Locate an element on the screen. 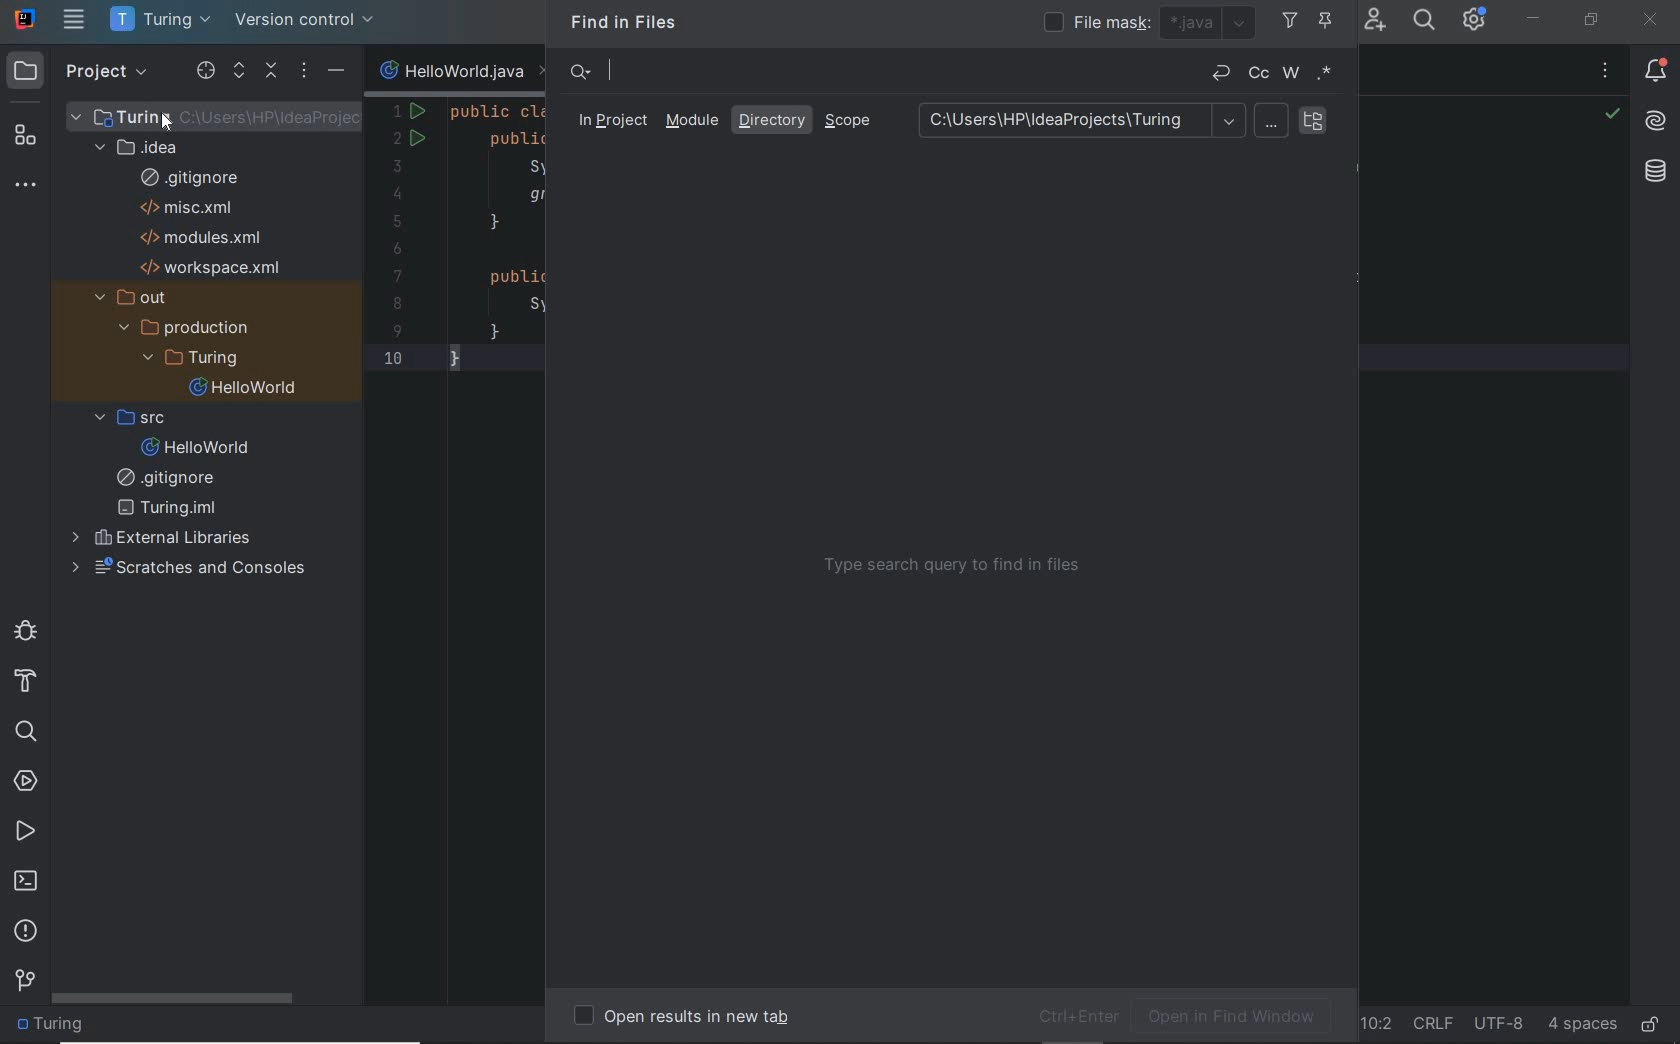  IDE & Project settings is located at coordinates (1480, 20).